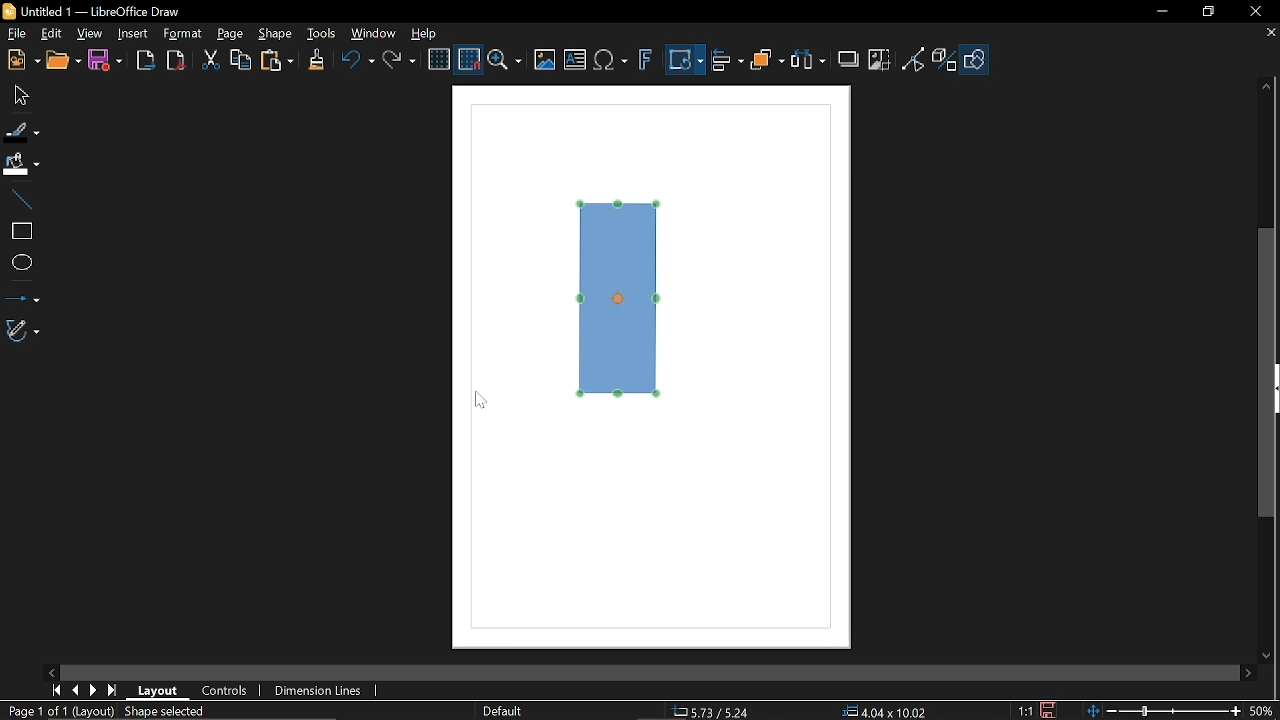 Image resolution: width=1280 pixels, height=720 pixels. Describe the element at coordinates (108, 11) in the screenshot. I see `Untitled 1 — LibreOffice Draw` at that location.